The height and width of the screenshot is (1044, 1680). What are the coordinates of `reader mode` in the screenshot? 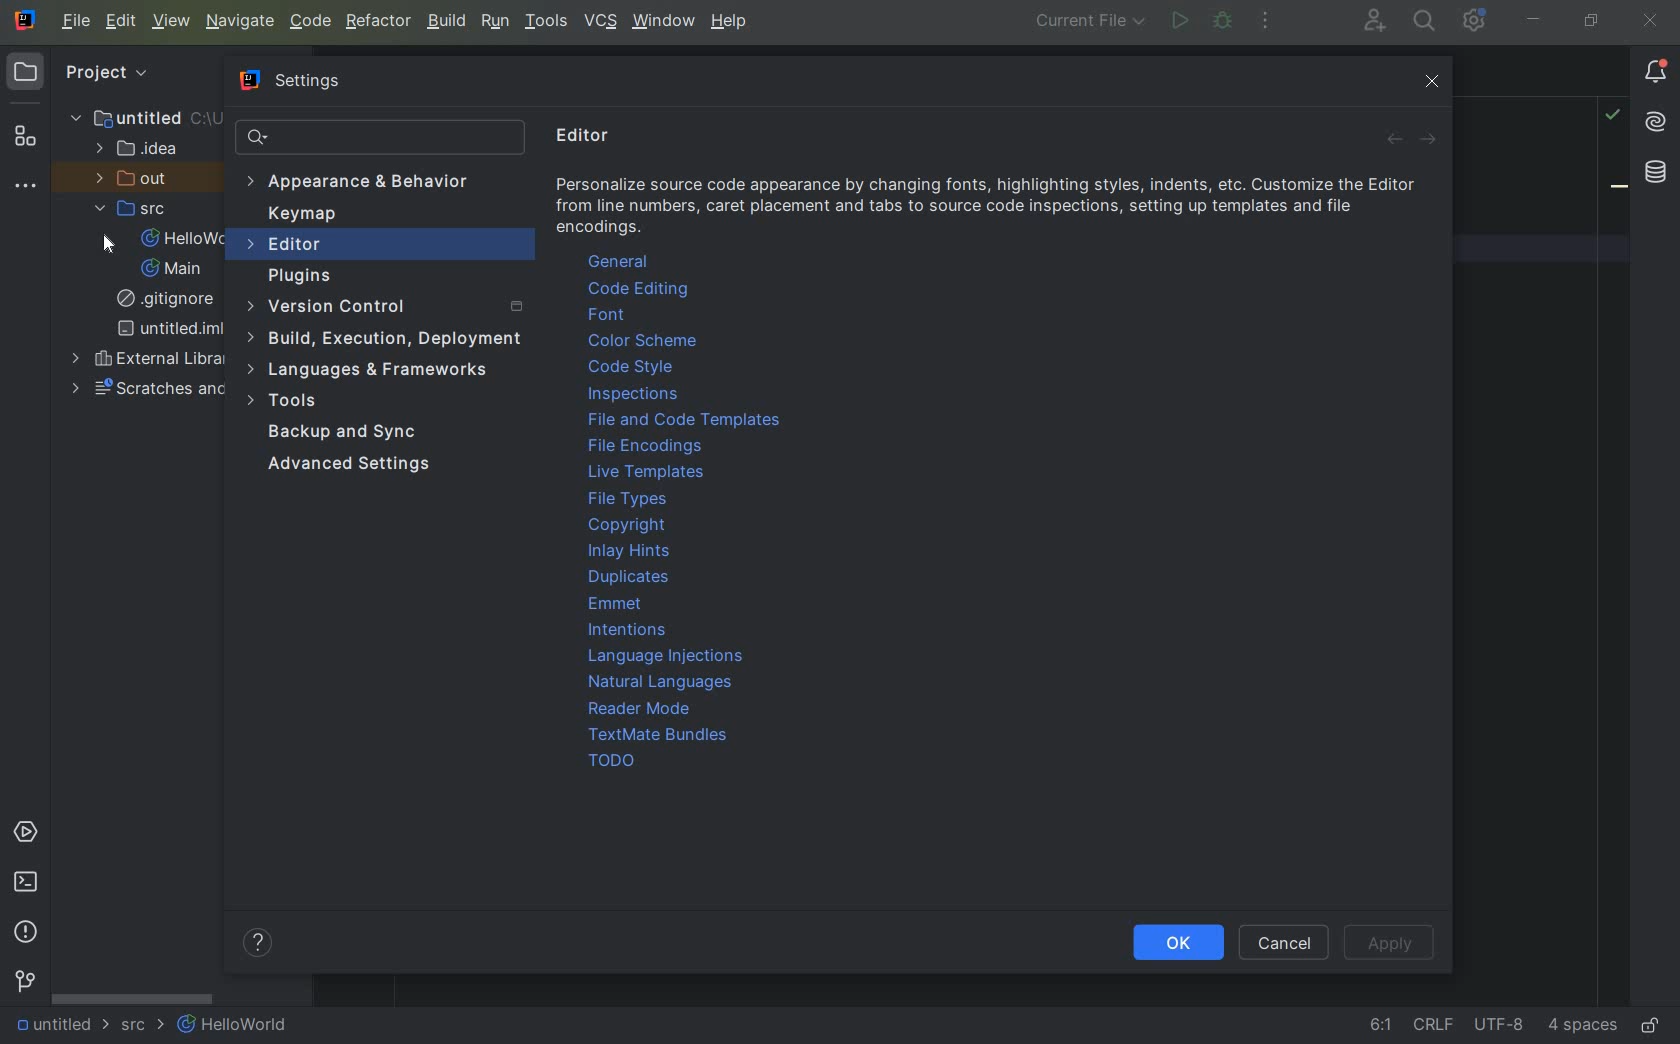 It's located at (643, 710).